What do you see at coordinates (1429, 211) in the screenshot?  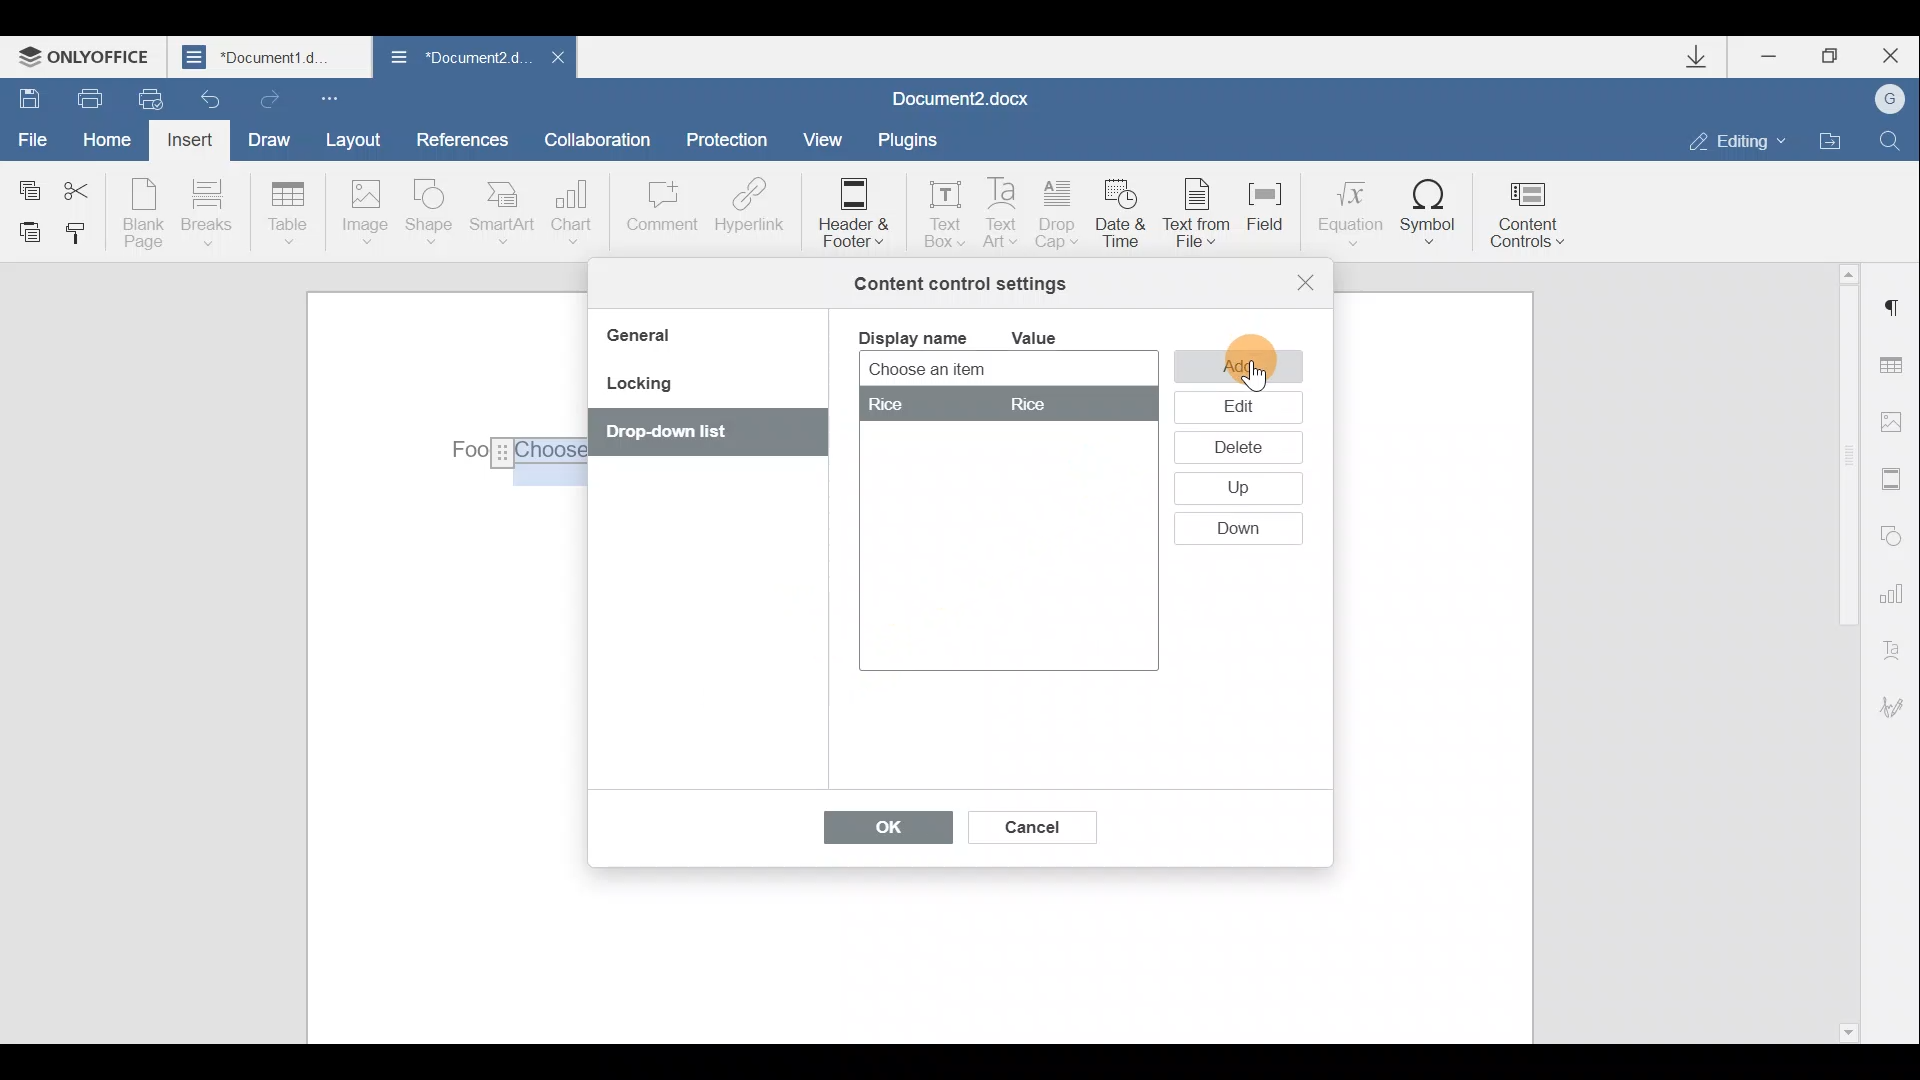 I see `Symbol` at bounding box center [1429, 211].